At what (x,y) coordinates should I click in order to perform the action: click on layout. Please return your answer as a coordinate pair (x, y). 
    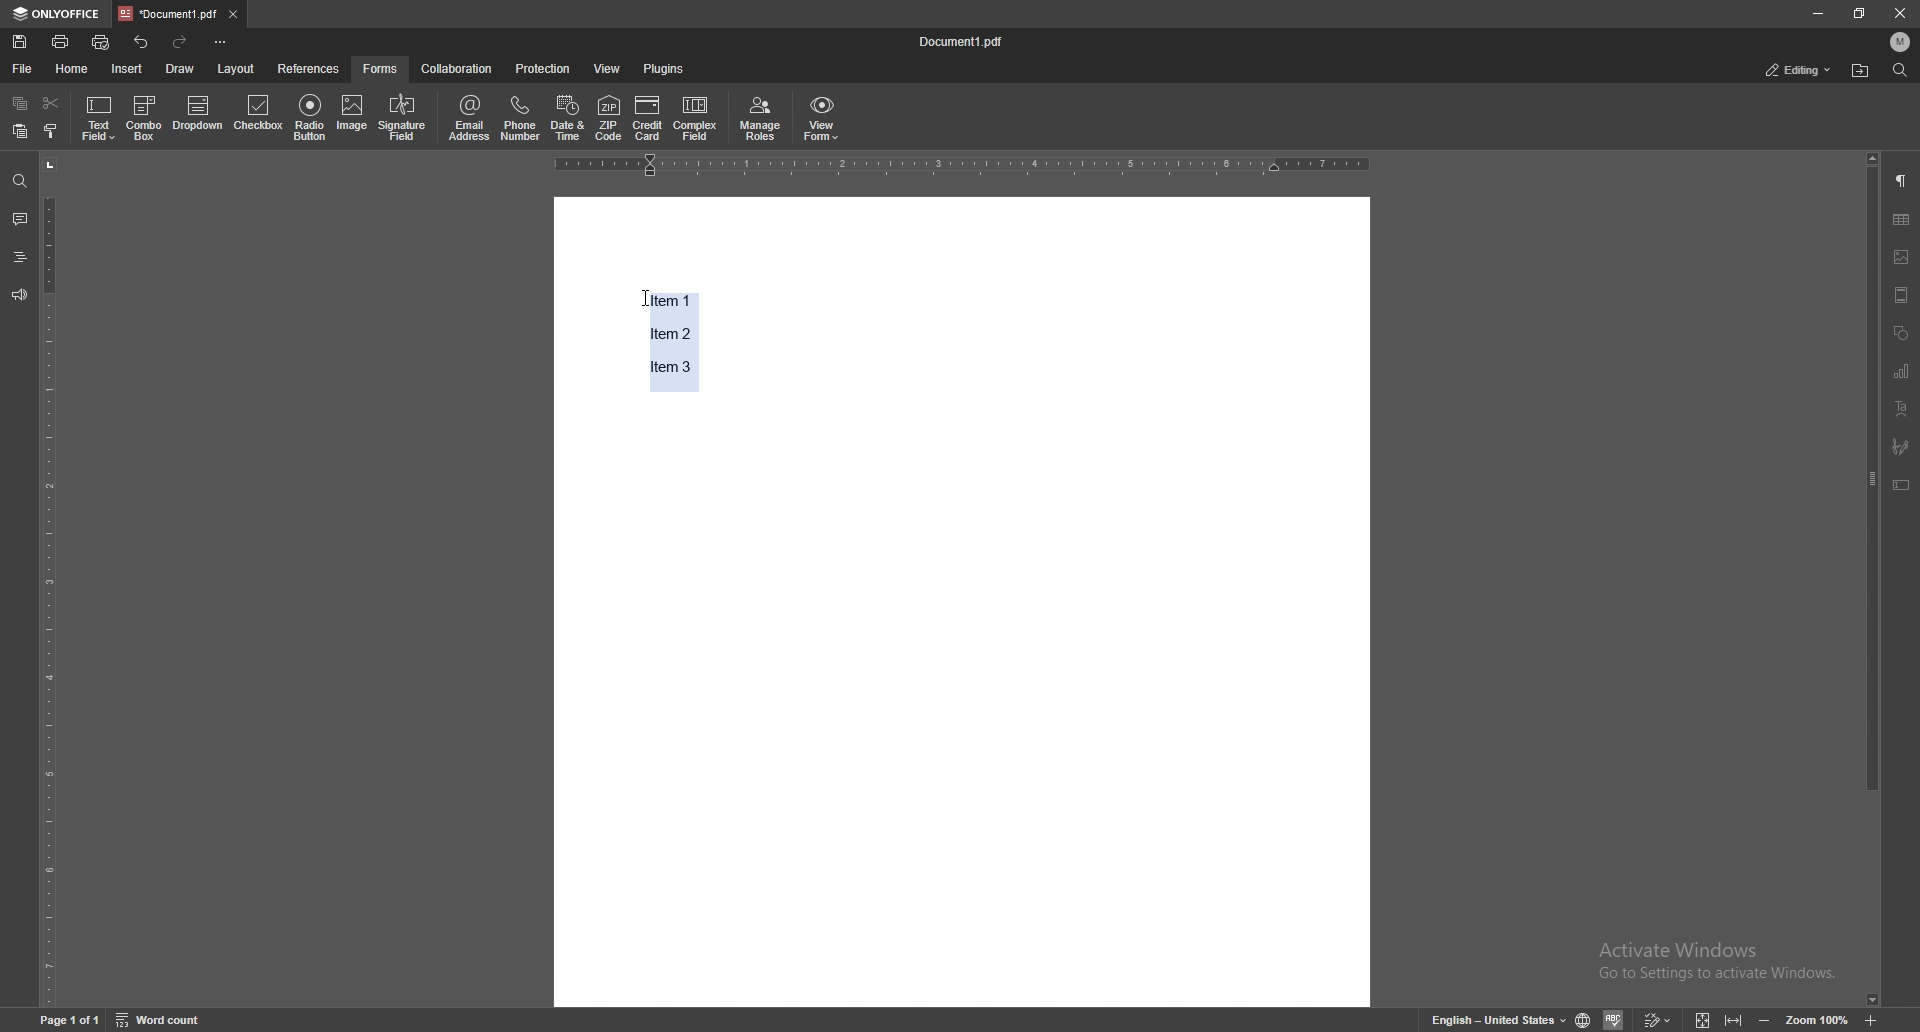
    Looking at the image, I should click on (236, 69).